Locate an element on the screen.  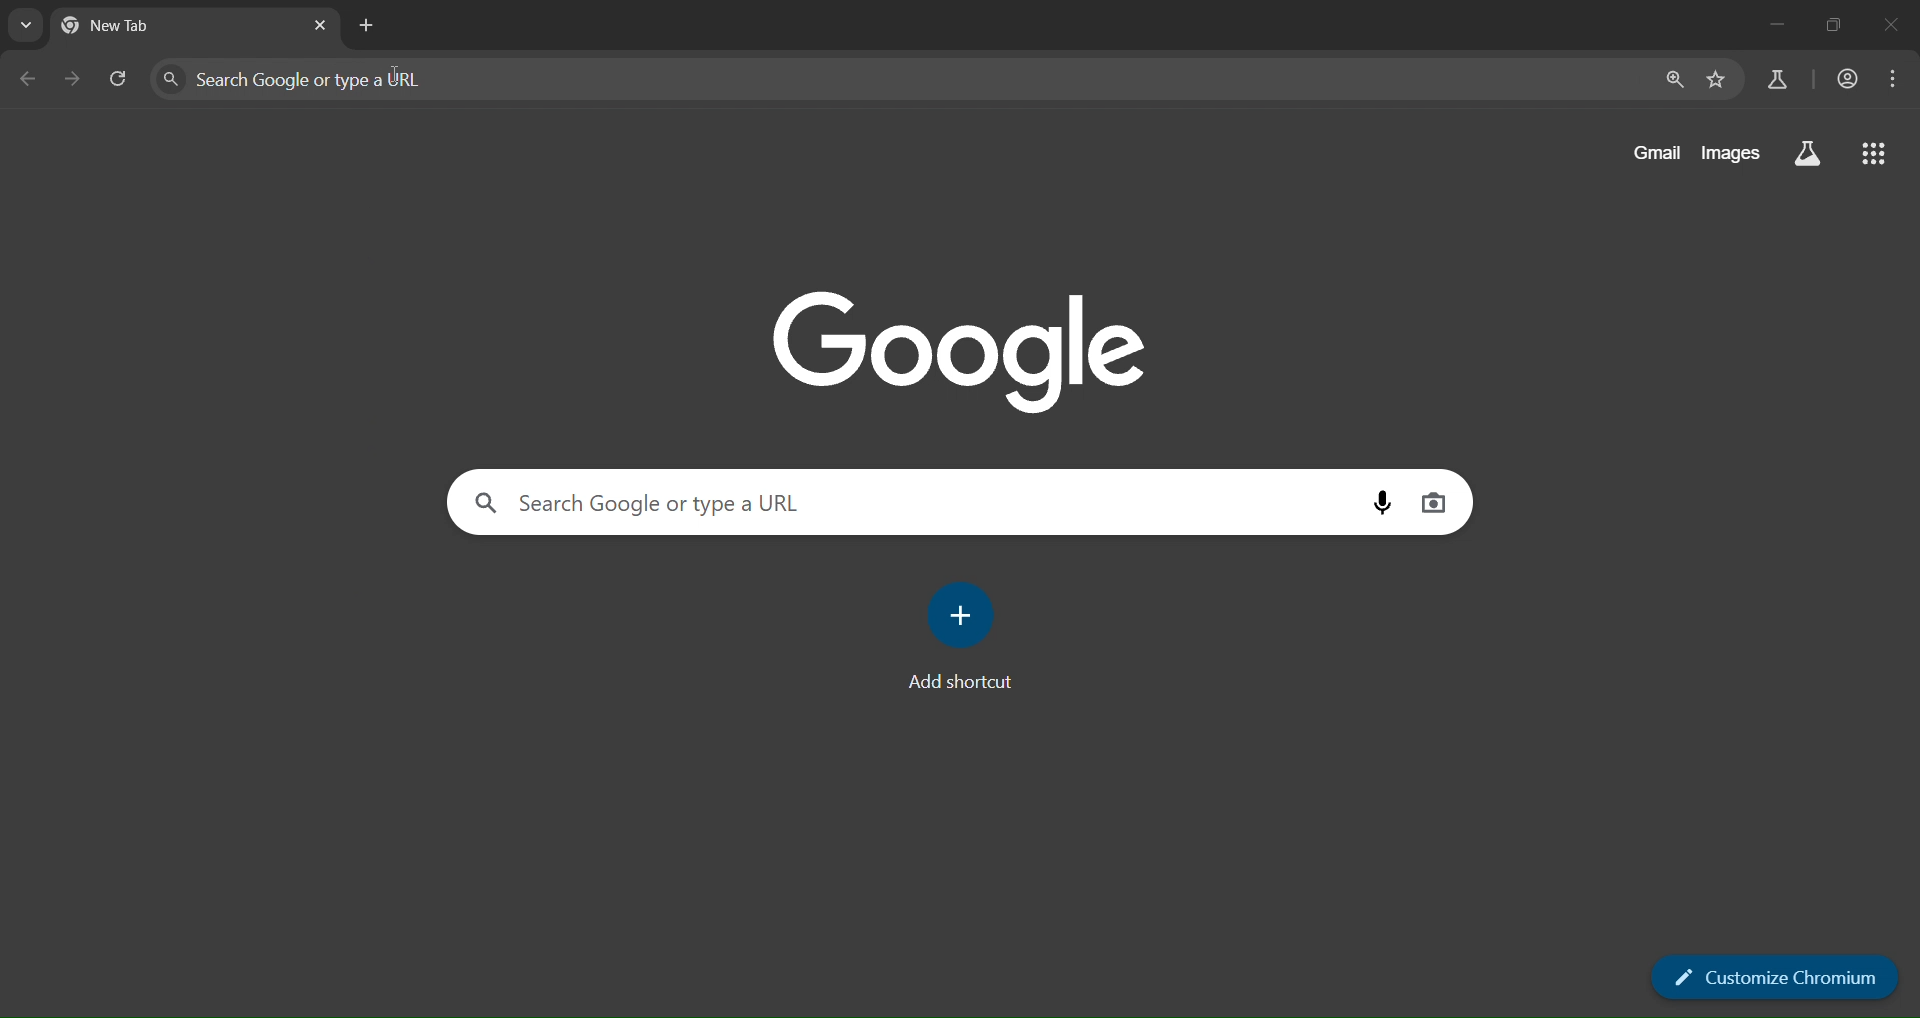
voice search is located at coordinates (1385, 502).